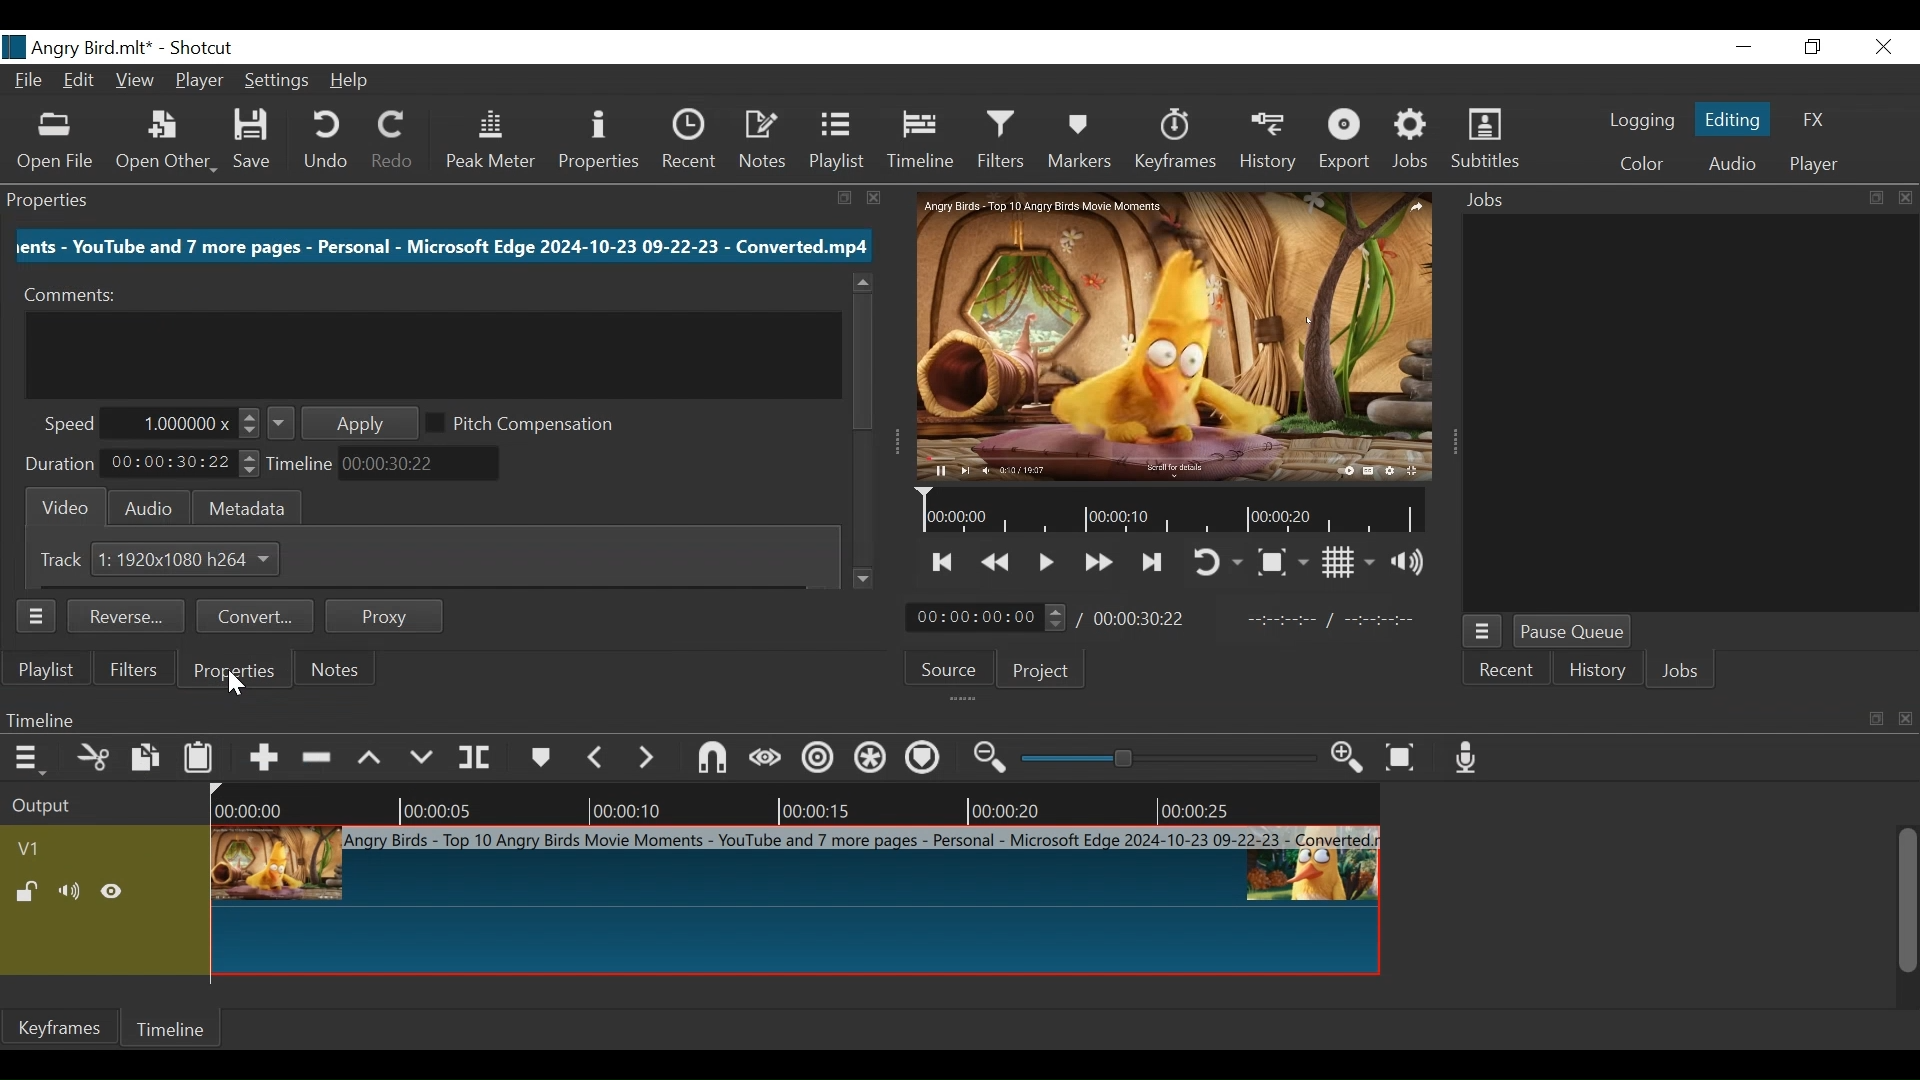 This screenshot has height=1080, width=1920. I want to click on Play forward quickly, so click(1097, 563).